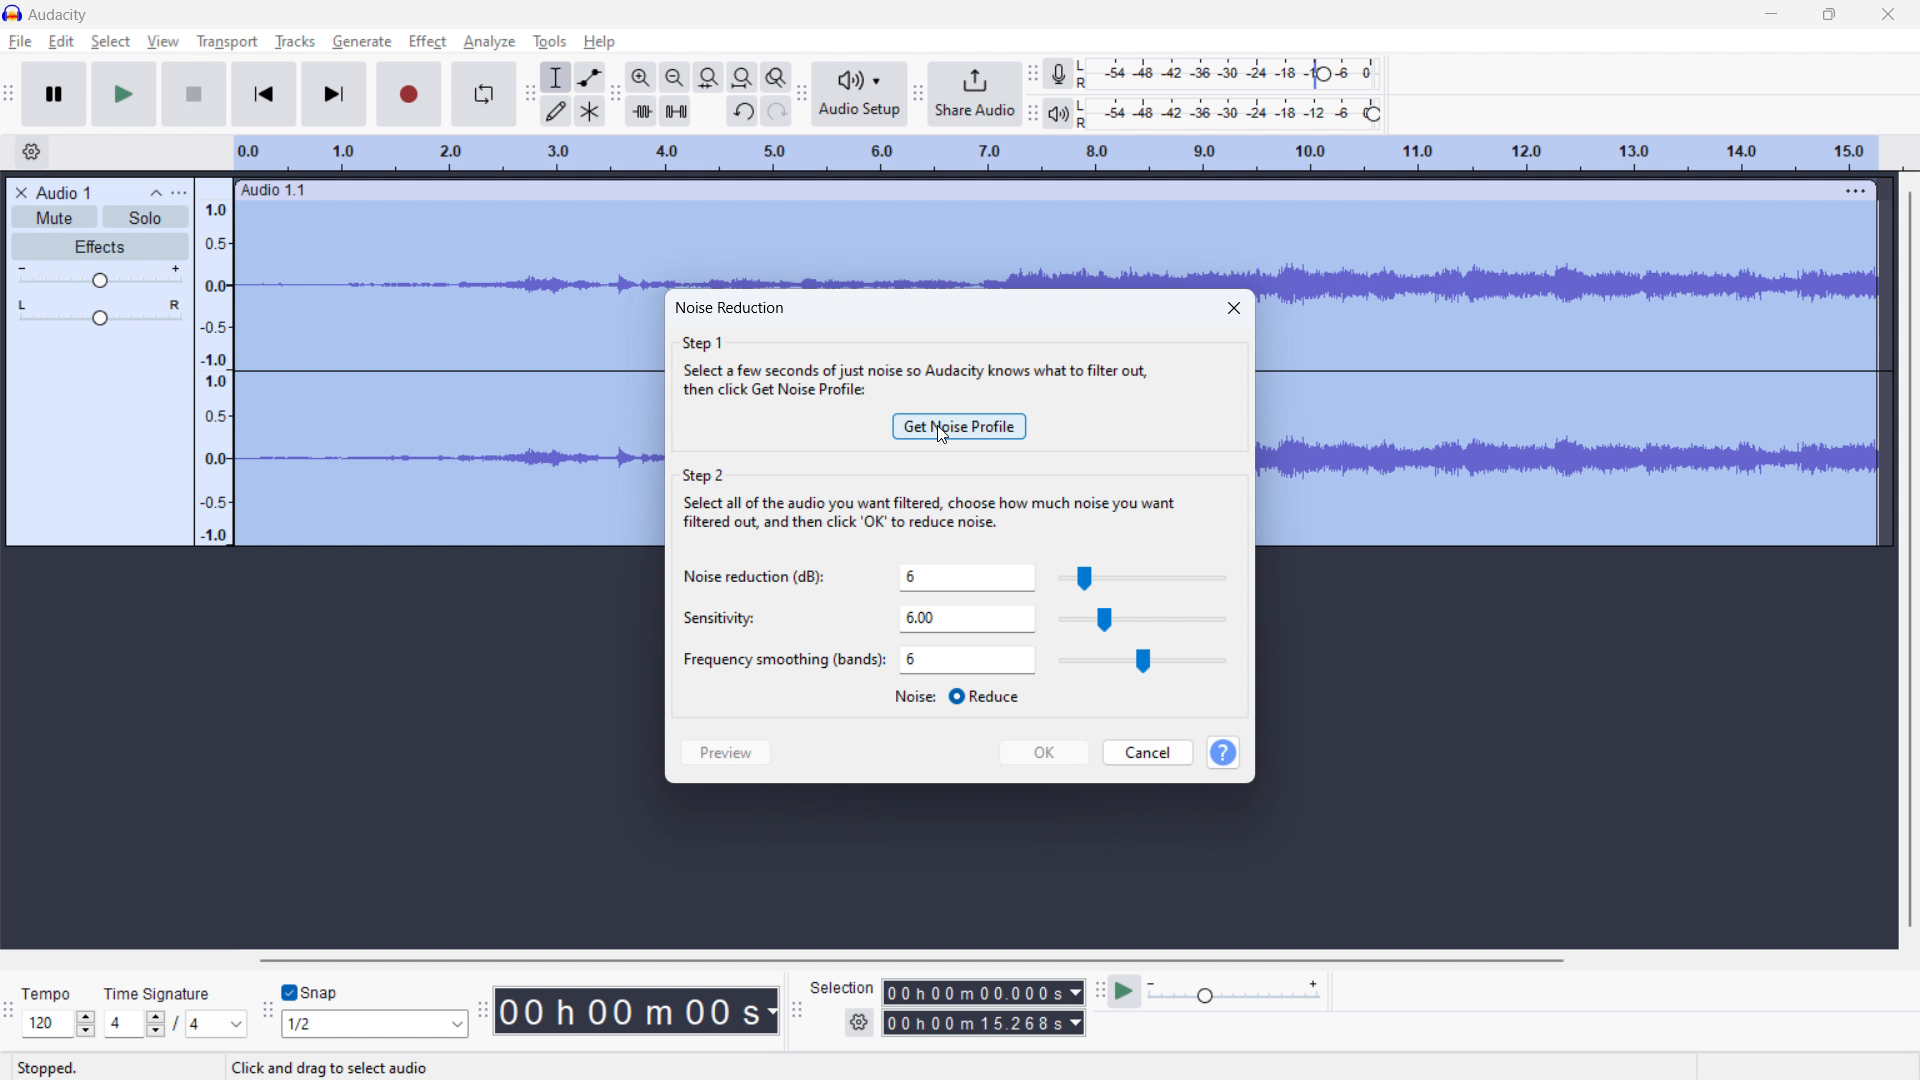  What do you see at coordinates (101, 312) in the screenshot?
I see `pan: center` at bounding box center [101, 312].